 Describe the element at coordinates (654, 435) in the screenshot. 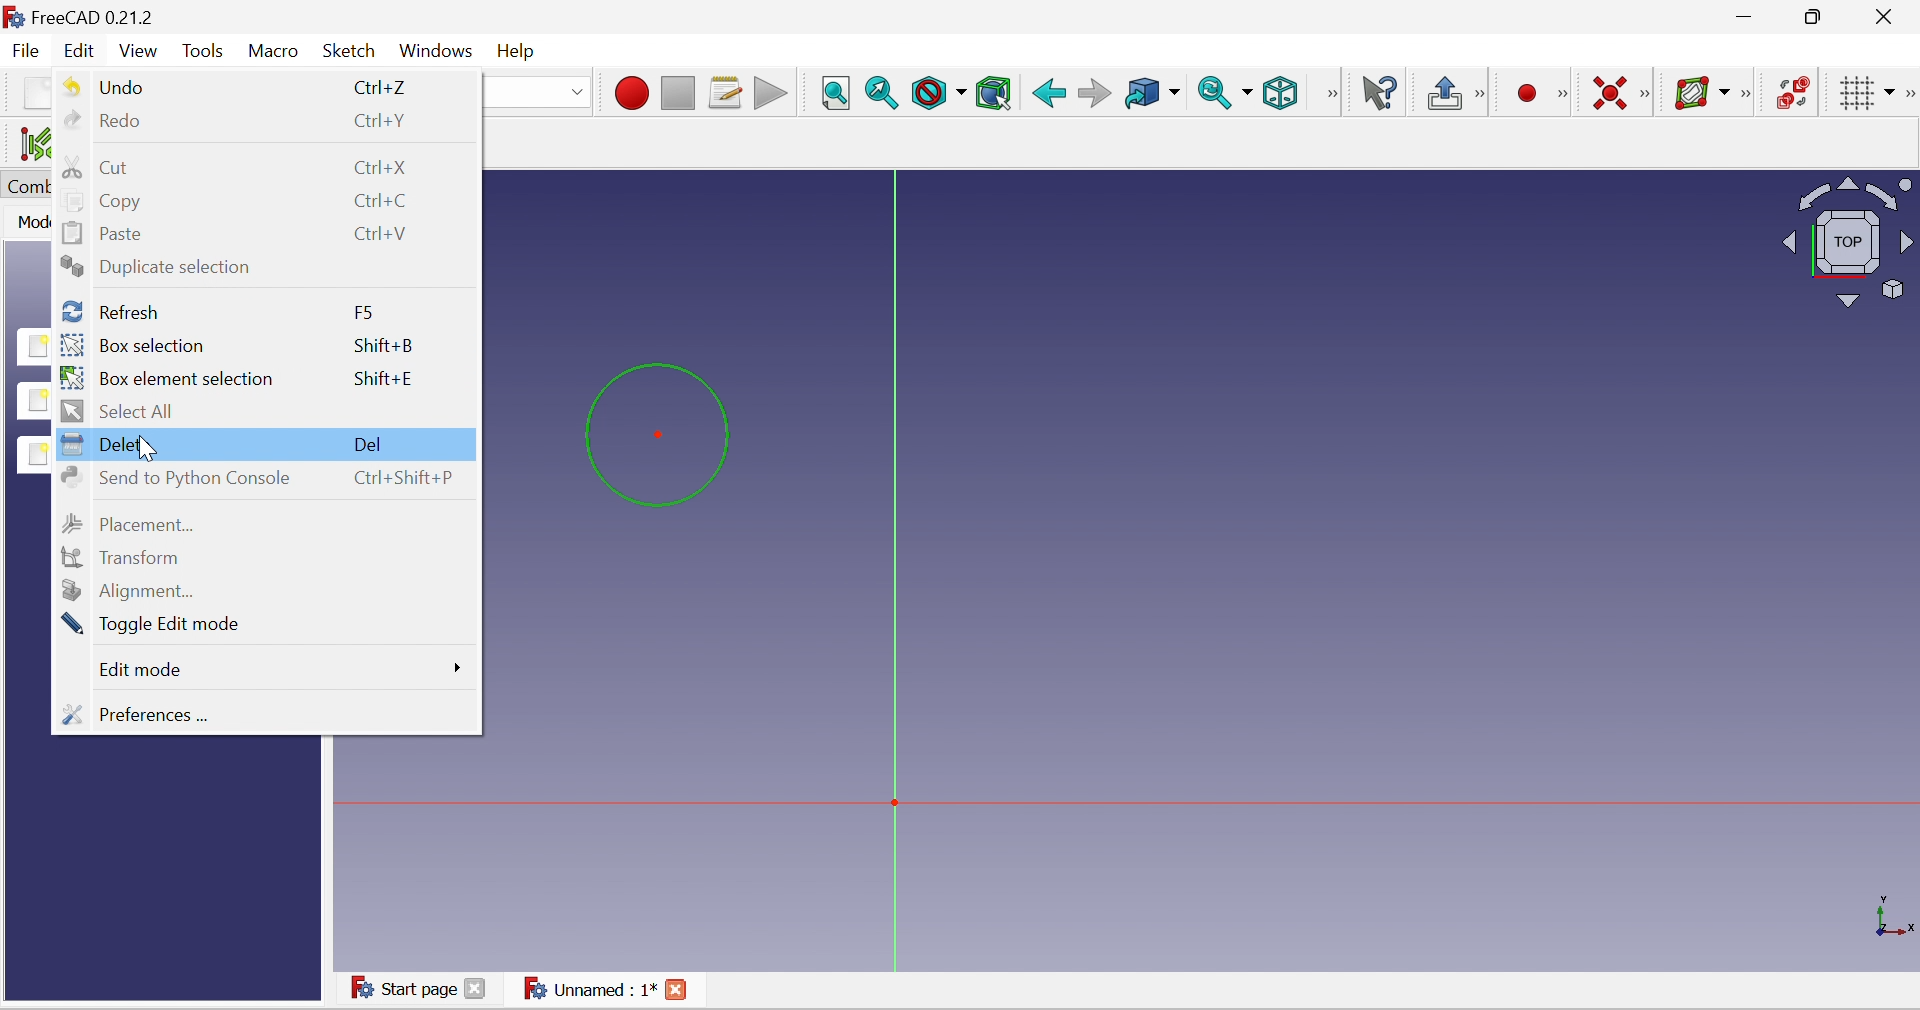

I see `Circle` at that location.